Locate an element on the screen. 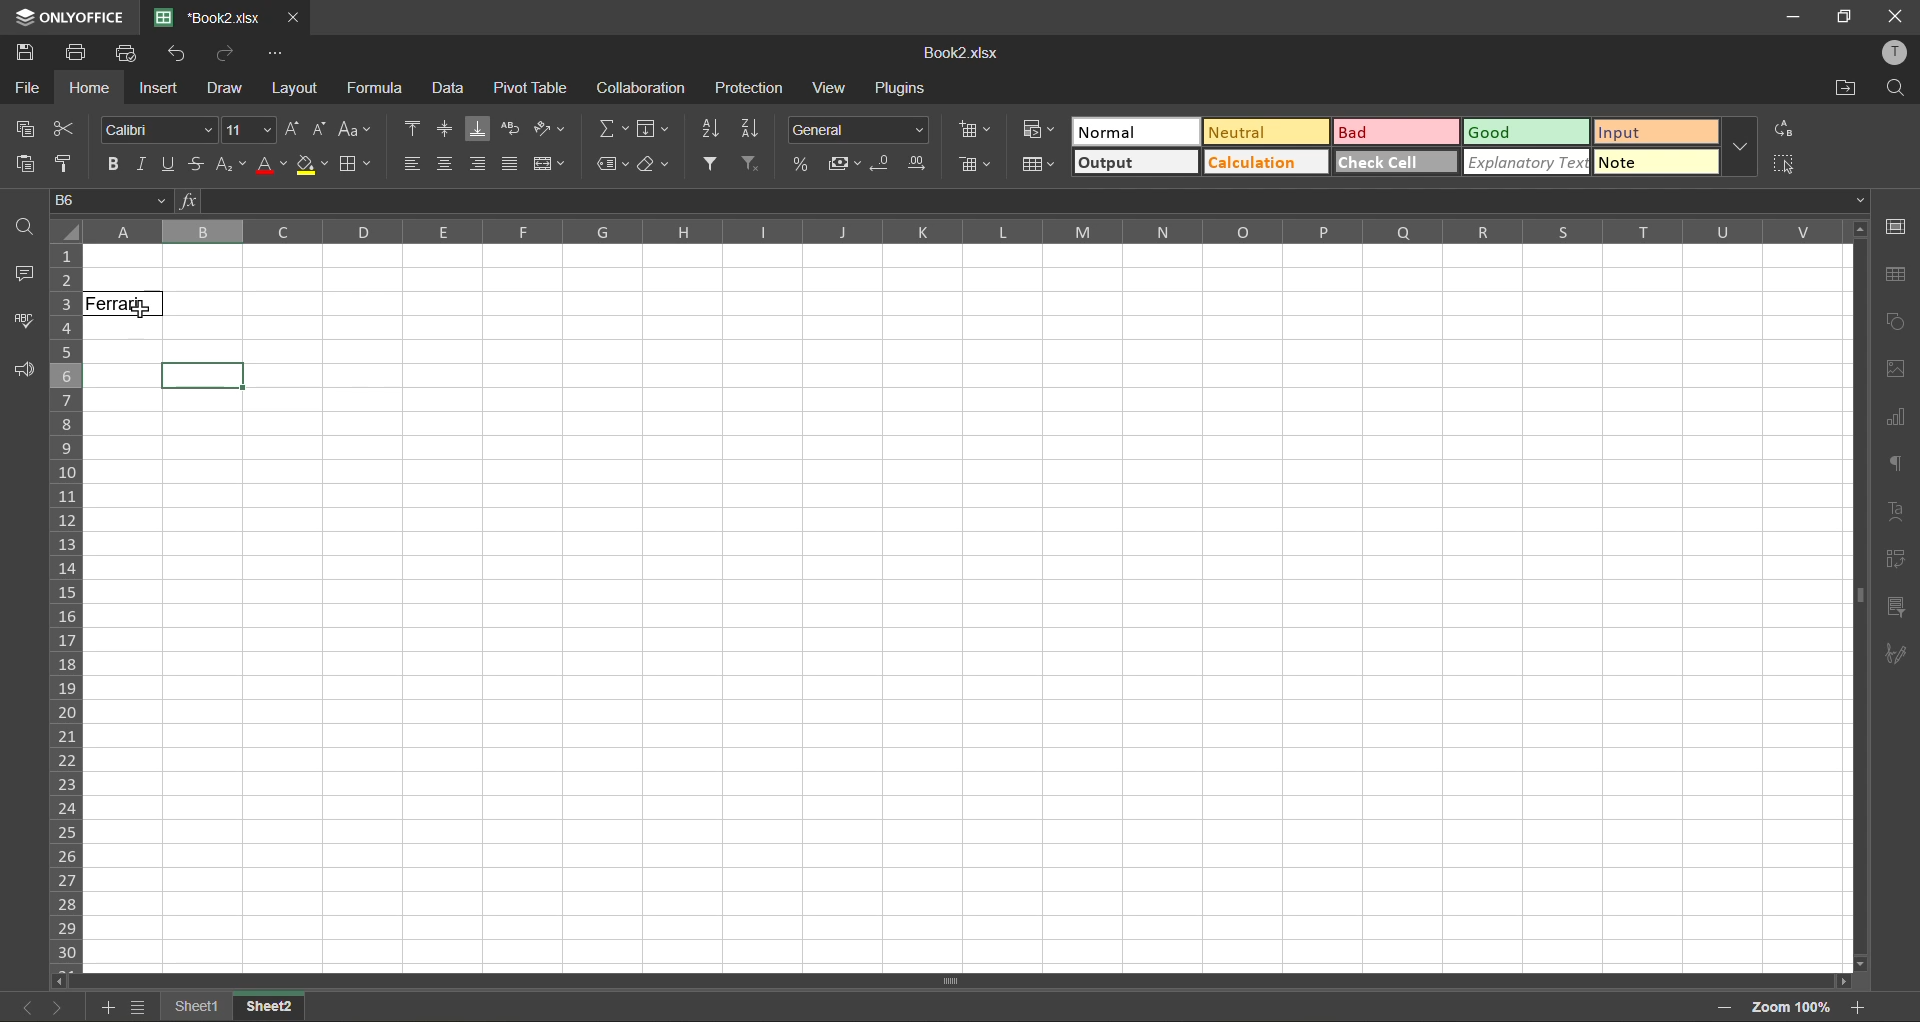  scroll up is located at coordinates (1857, 231).